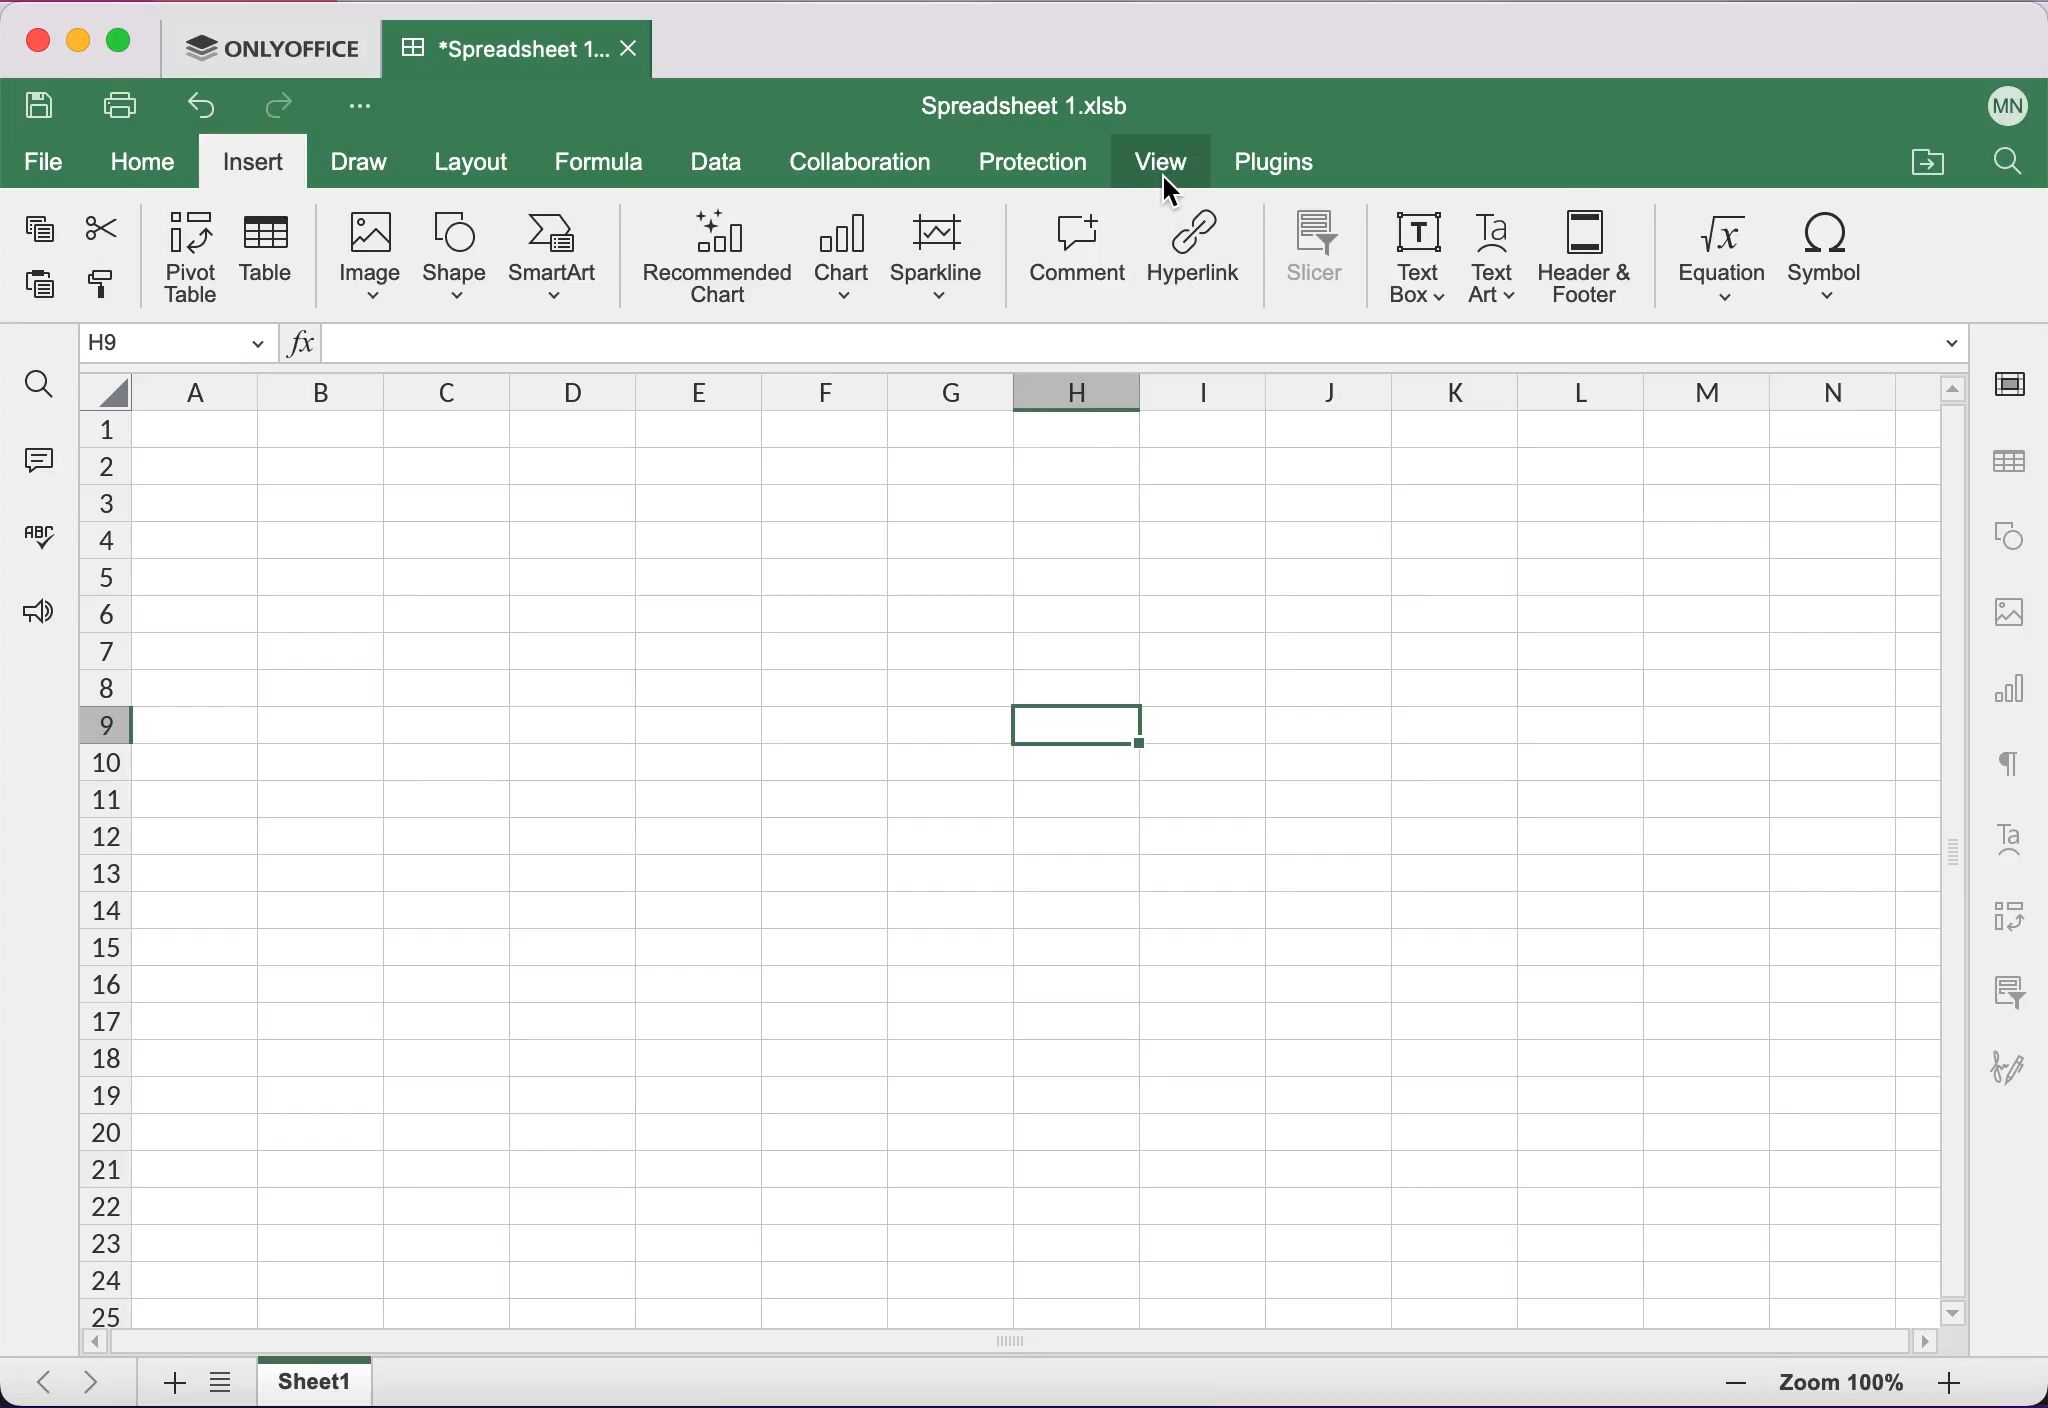 The height and width of the screenshot is (1408, 2048). I want to click on undo, so click(206, 108).